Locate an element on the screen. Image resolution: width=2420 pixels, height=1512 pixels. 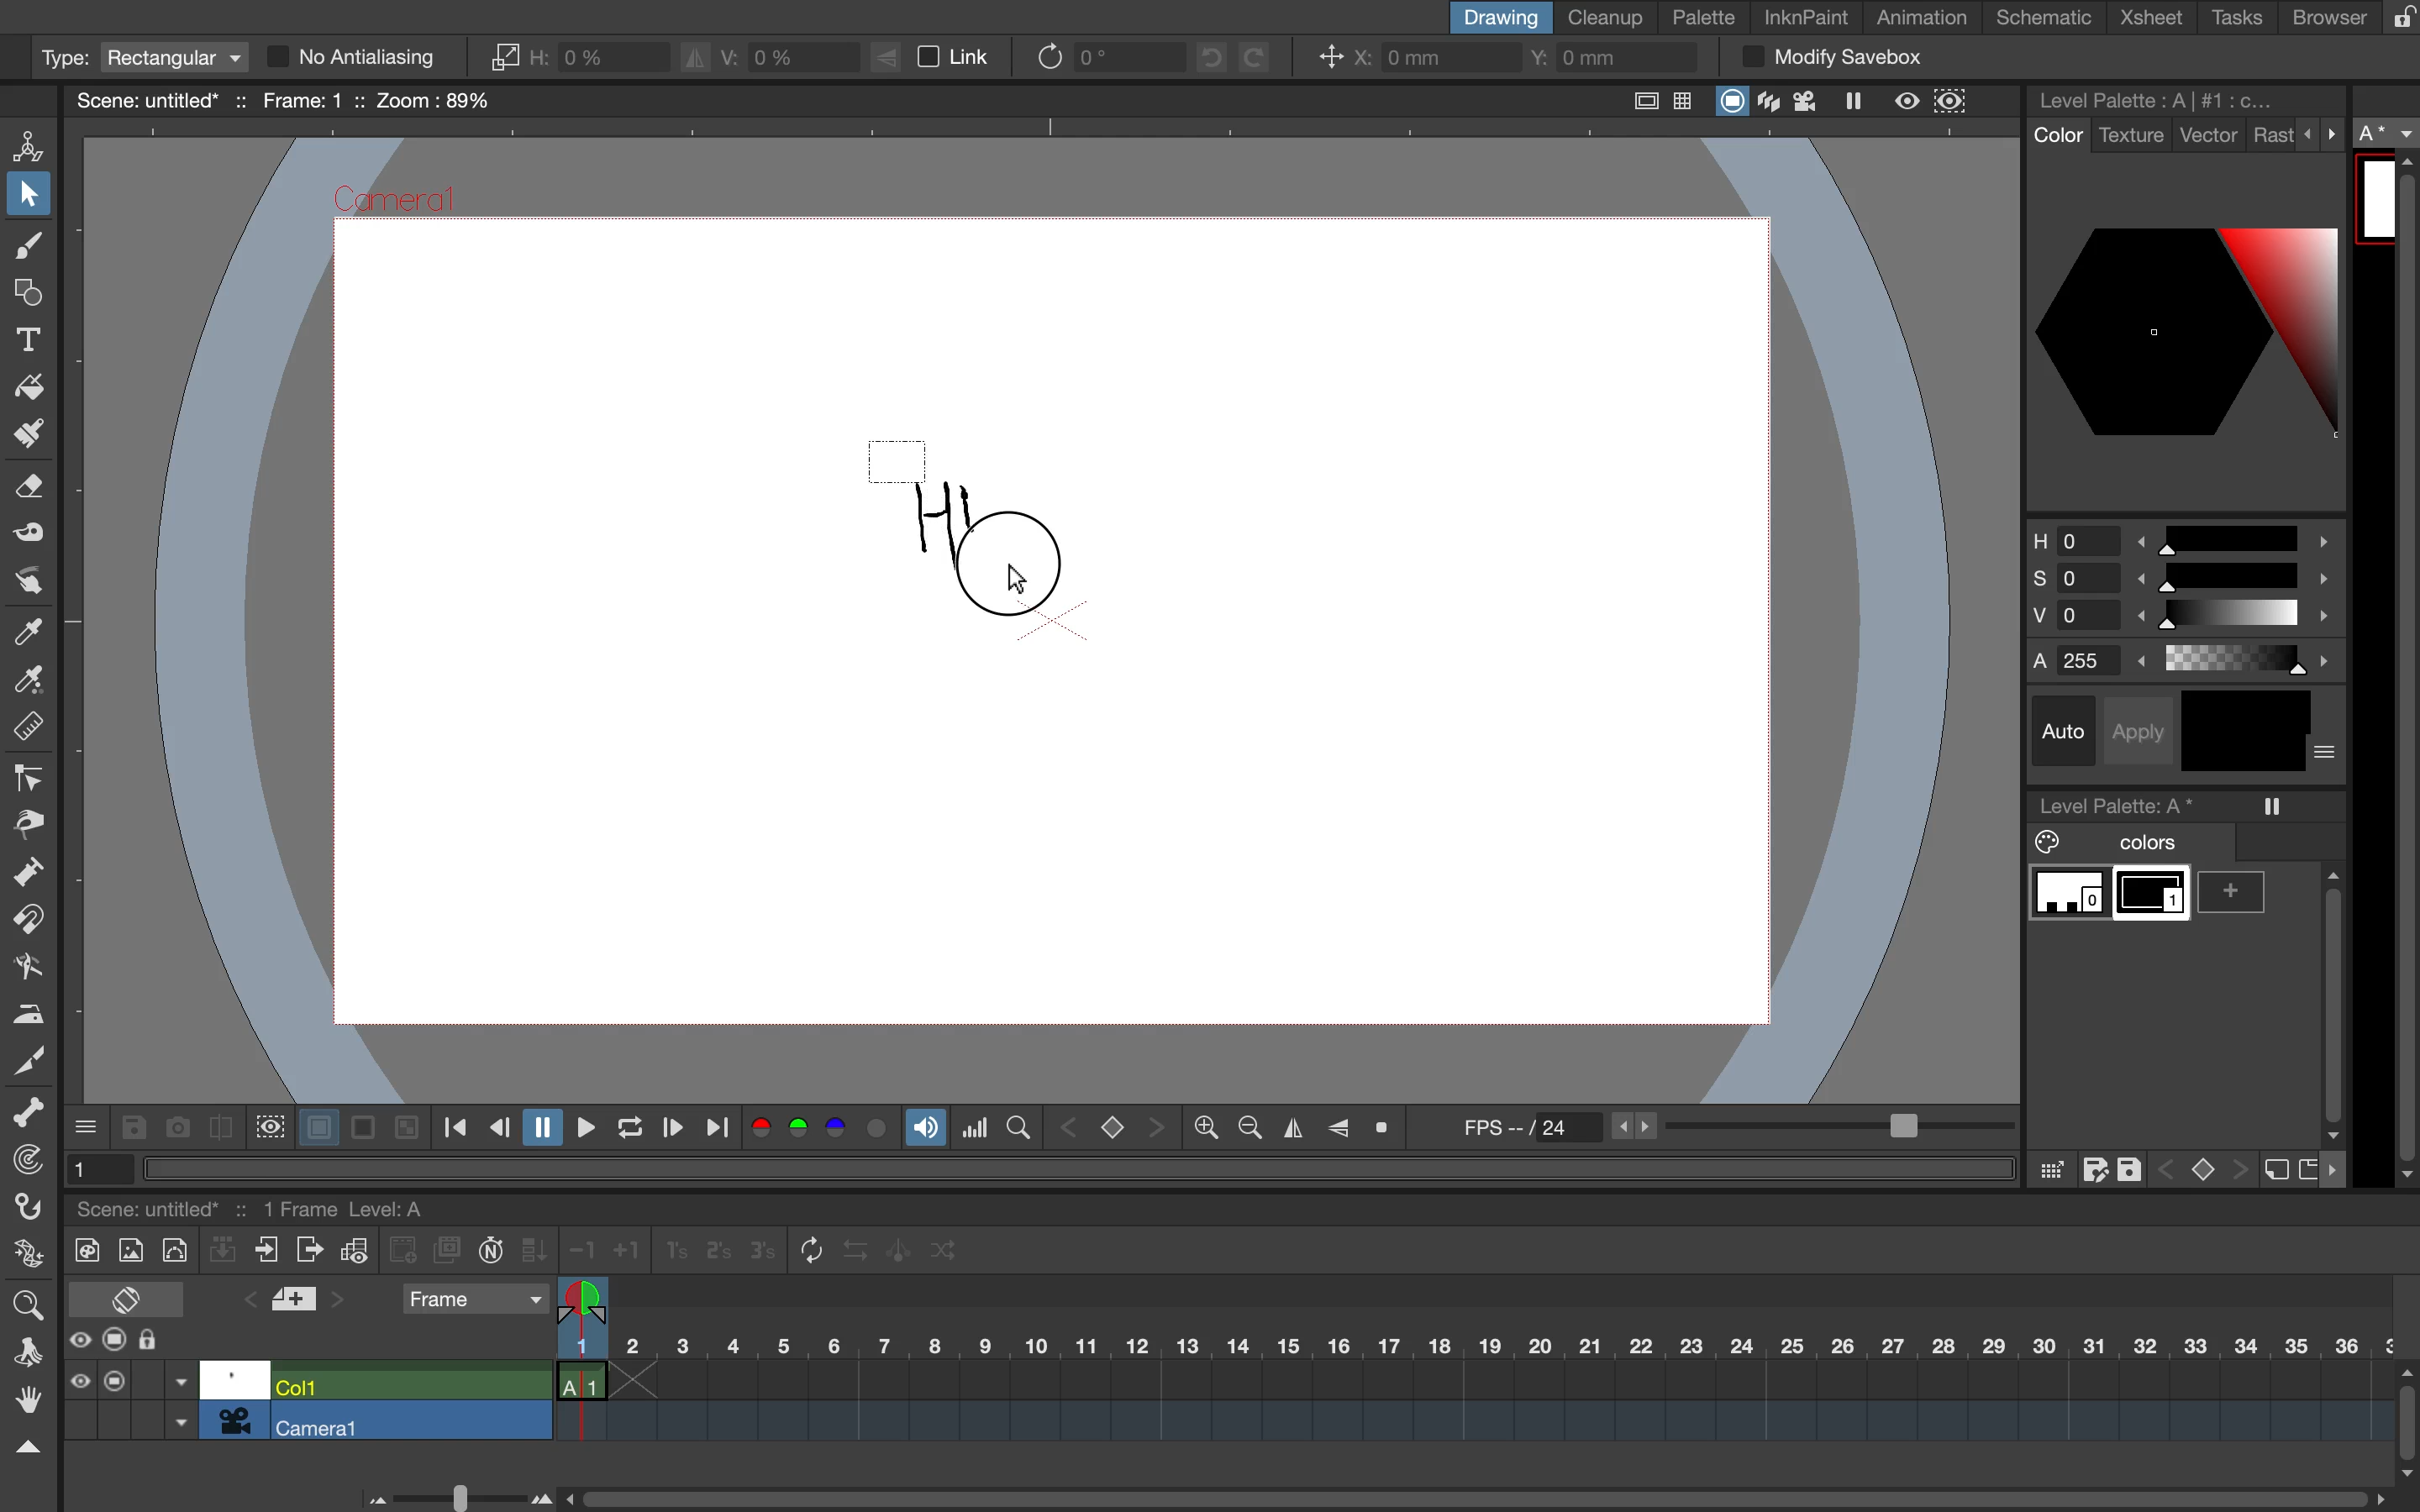
flip vertically is located at coordinates (1339, 1125).